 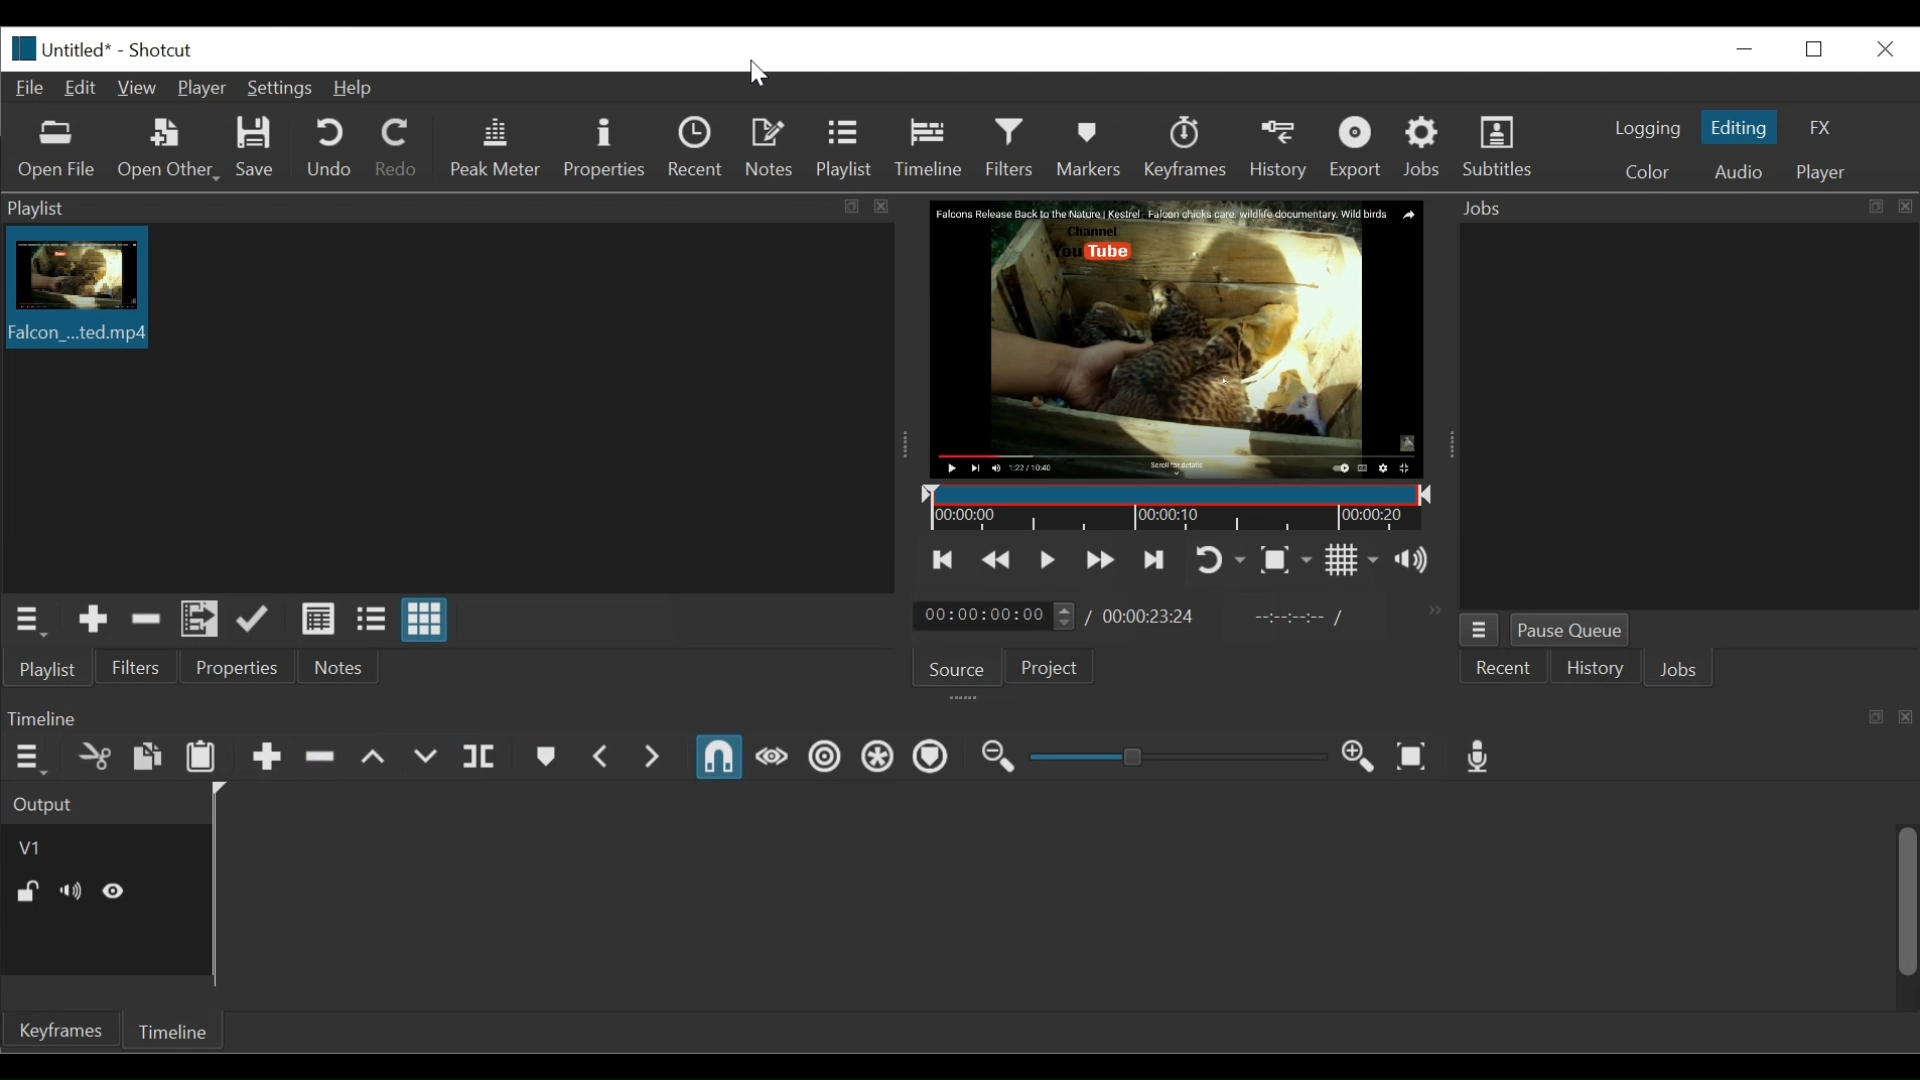 What do you see at coordinates (50, 670) in the screenshot?
I see `Playlist` at bounding box center [50, 670].